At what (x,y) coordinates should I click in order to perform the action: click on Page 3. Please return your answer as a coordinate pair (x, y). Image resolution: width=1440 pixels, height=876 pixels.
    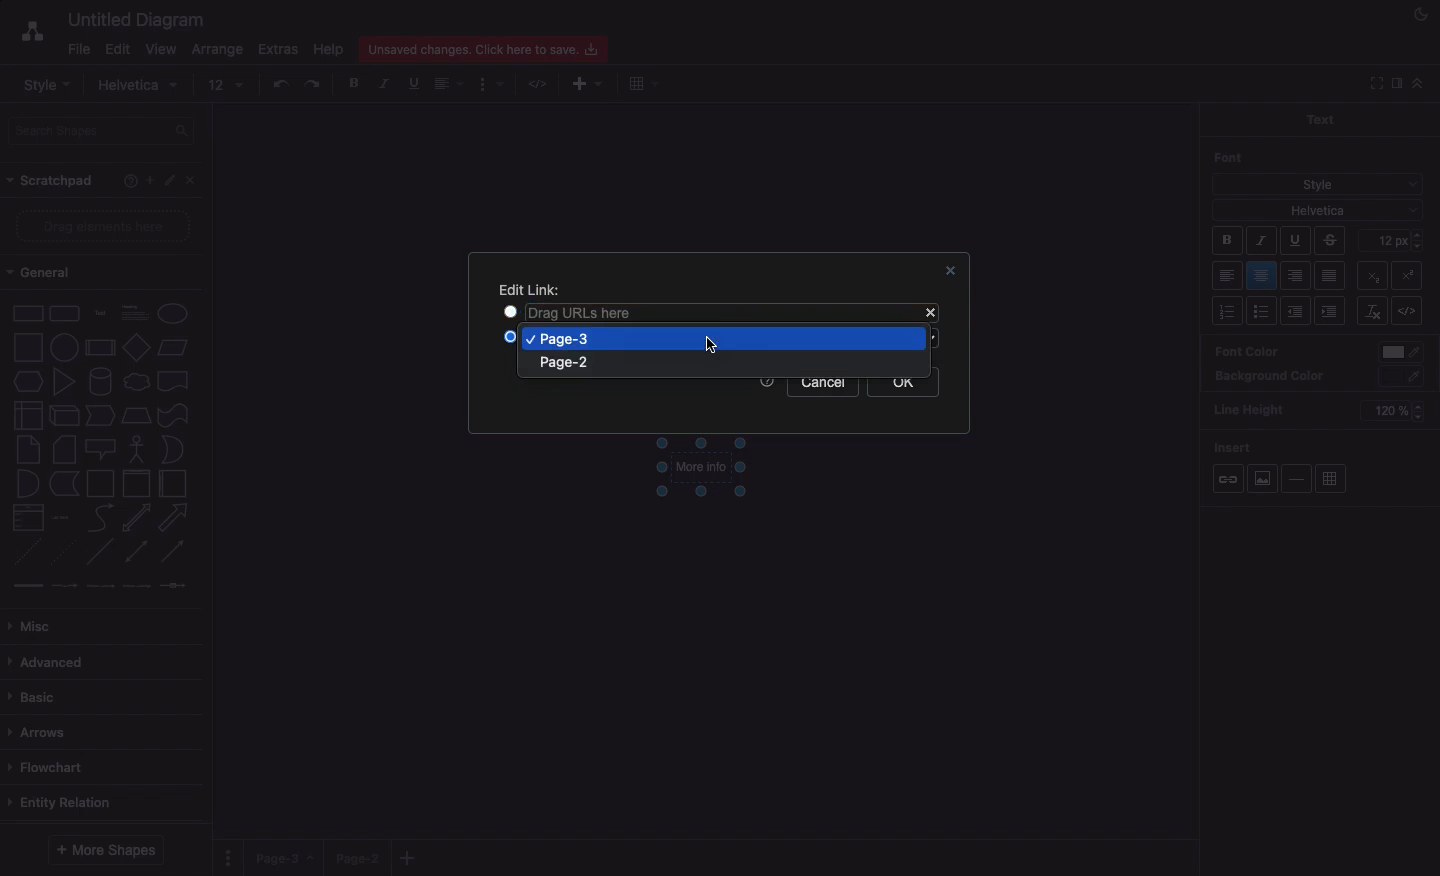
    Looking at the image, I should click on (565, 340).